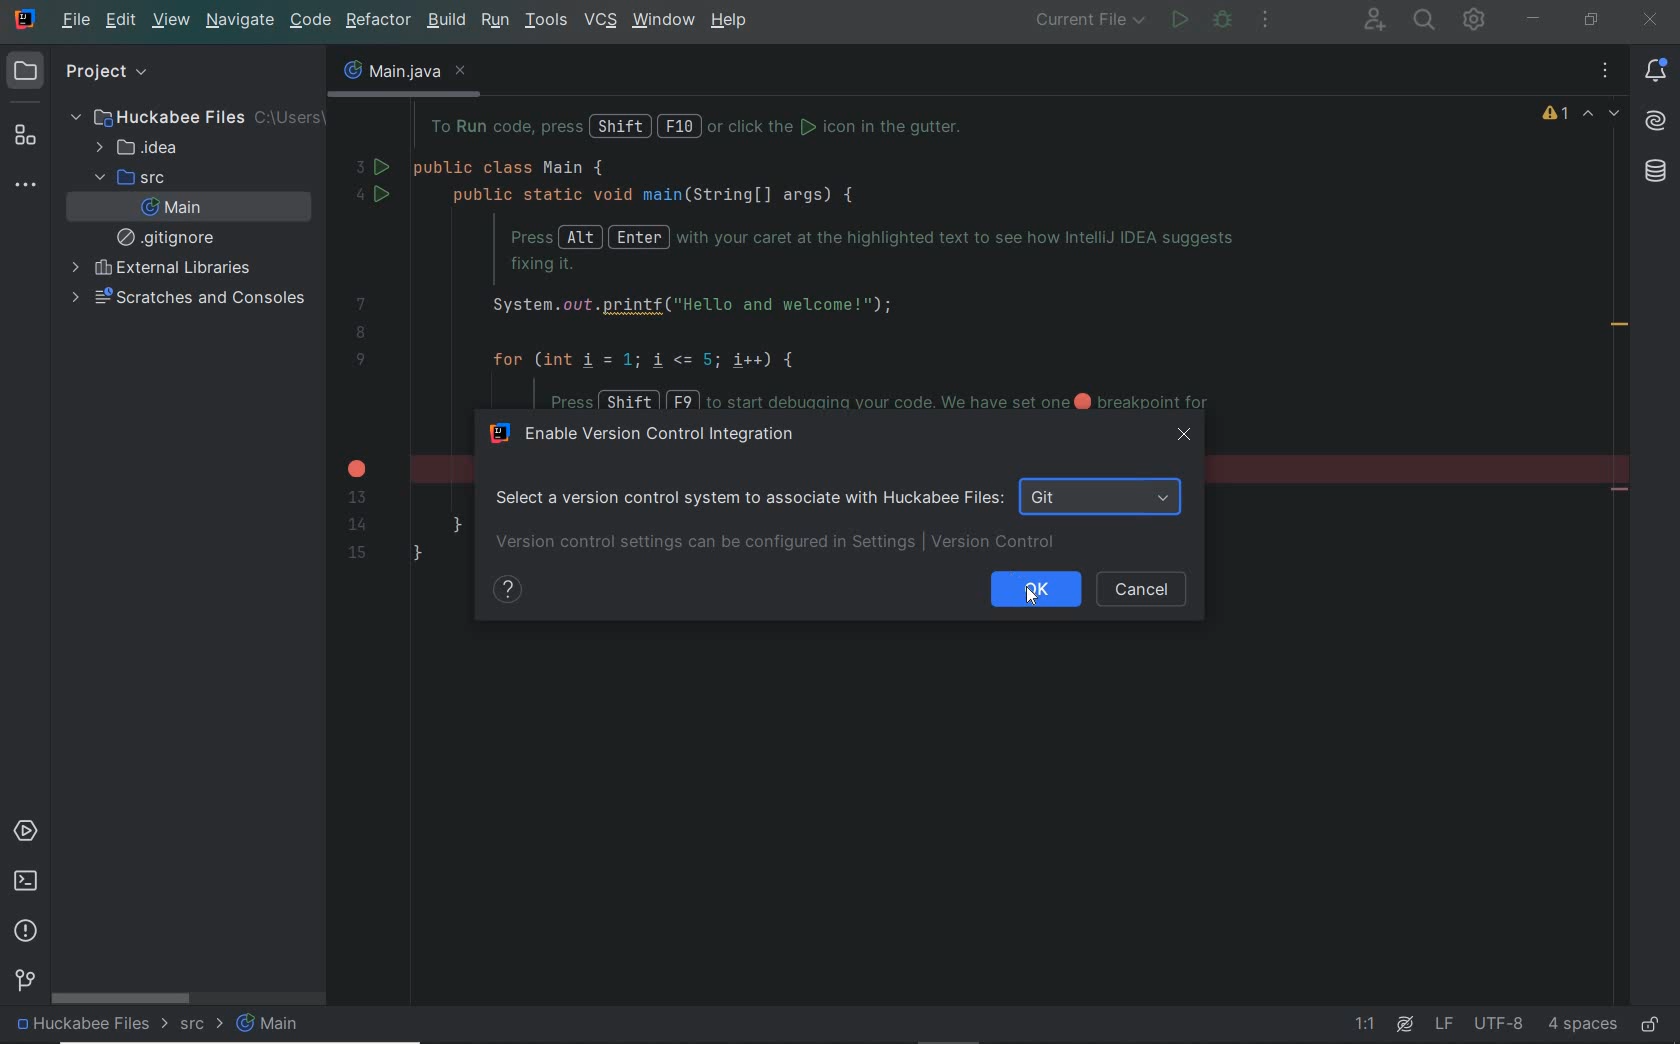  Describe the element at coordinates (70, 73) in the screenshot. I see `project` at that location.